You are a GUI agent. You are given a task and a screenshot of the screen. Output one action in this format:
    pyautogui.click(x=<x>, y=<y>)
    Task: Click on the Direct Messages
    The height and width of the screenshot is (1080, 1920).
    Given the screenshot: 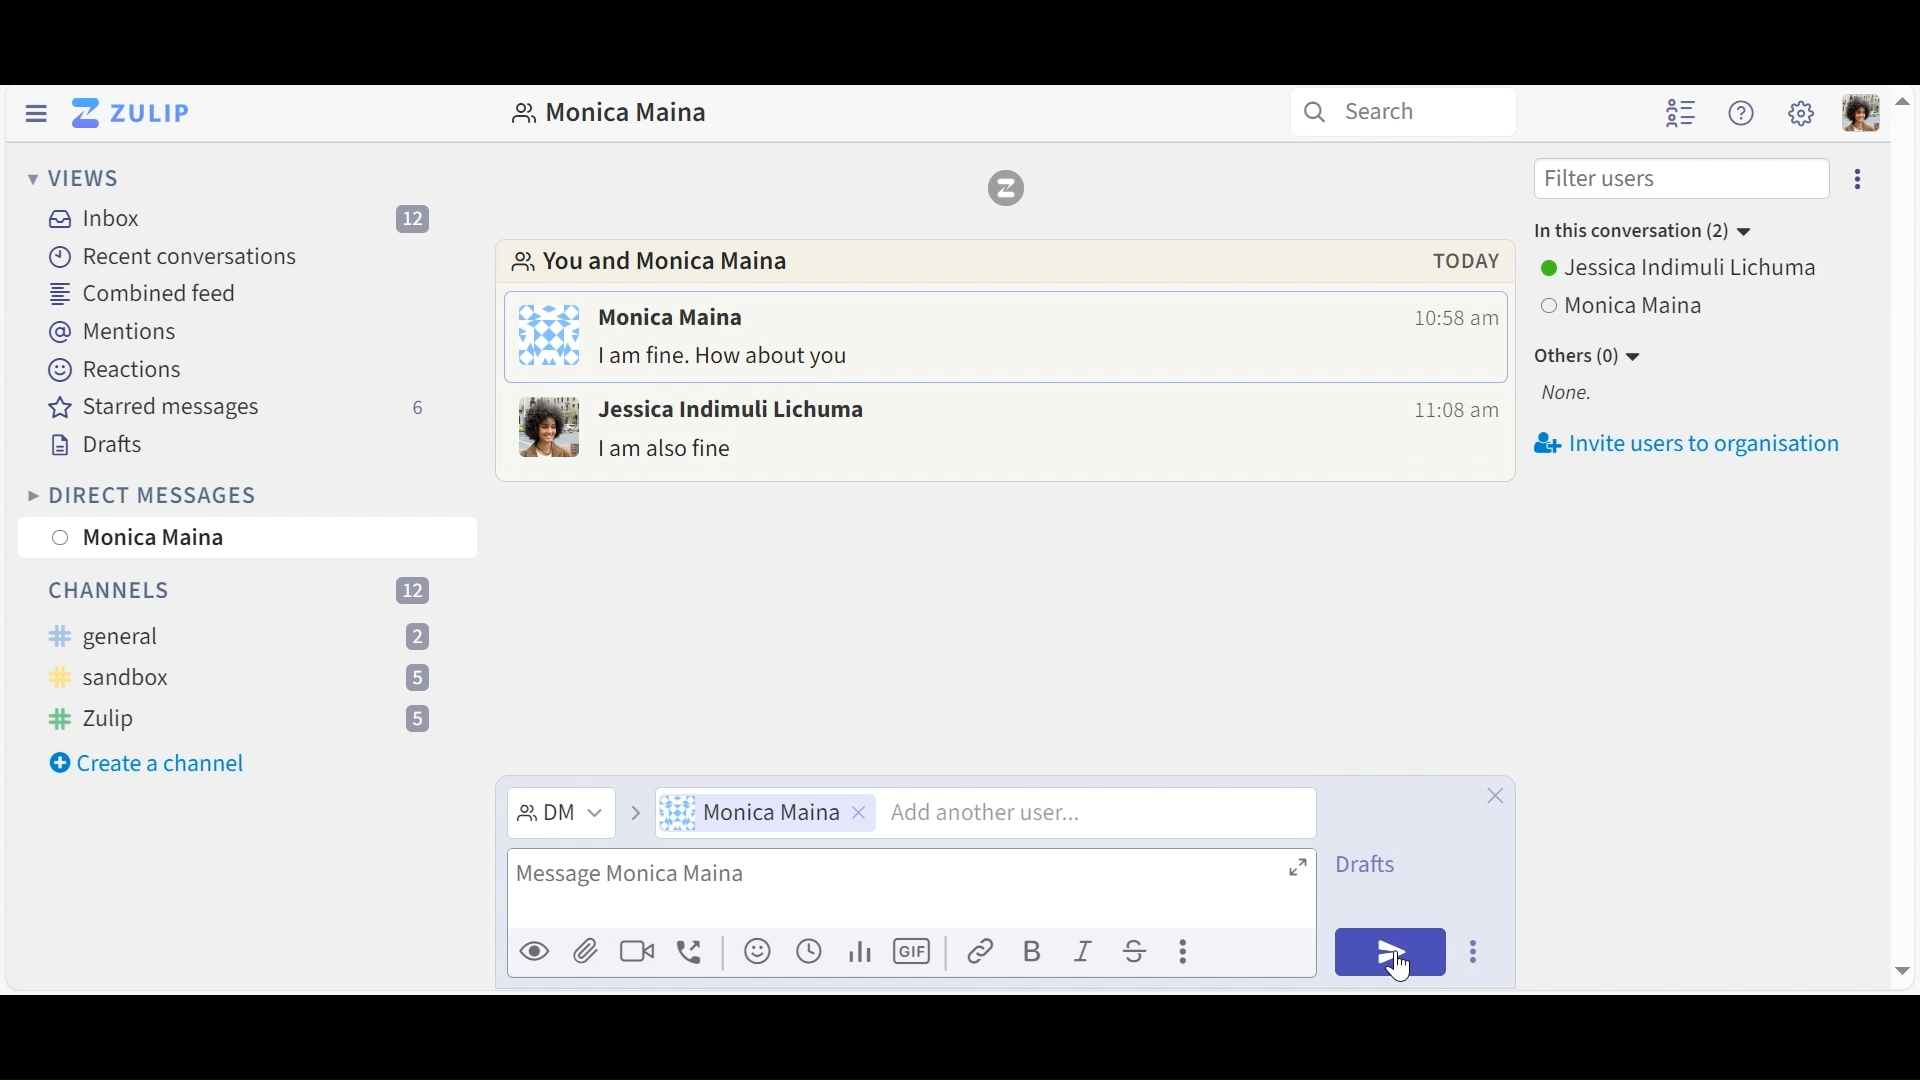 What is the action you would take?
    pyautogui.click(x=145, y=495)
    